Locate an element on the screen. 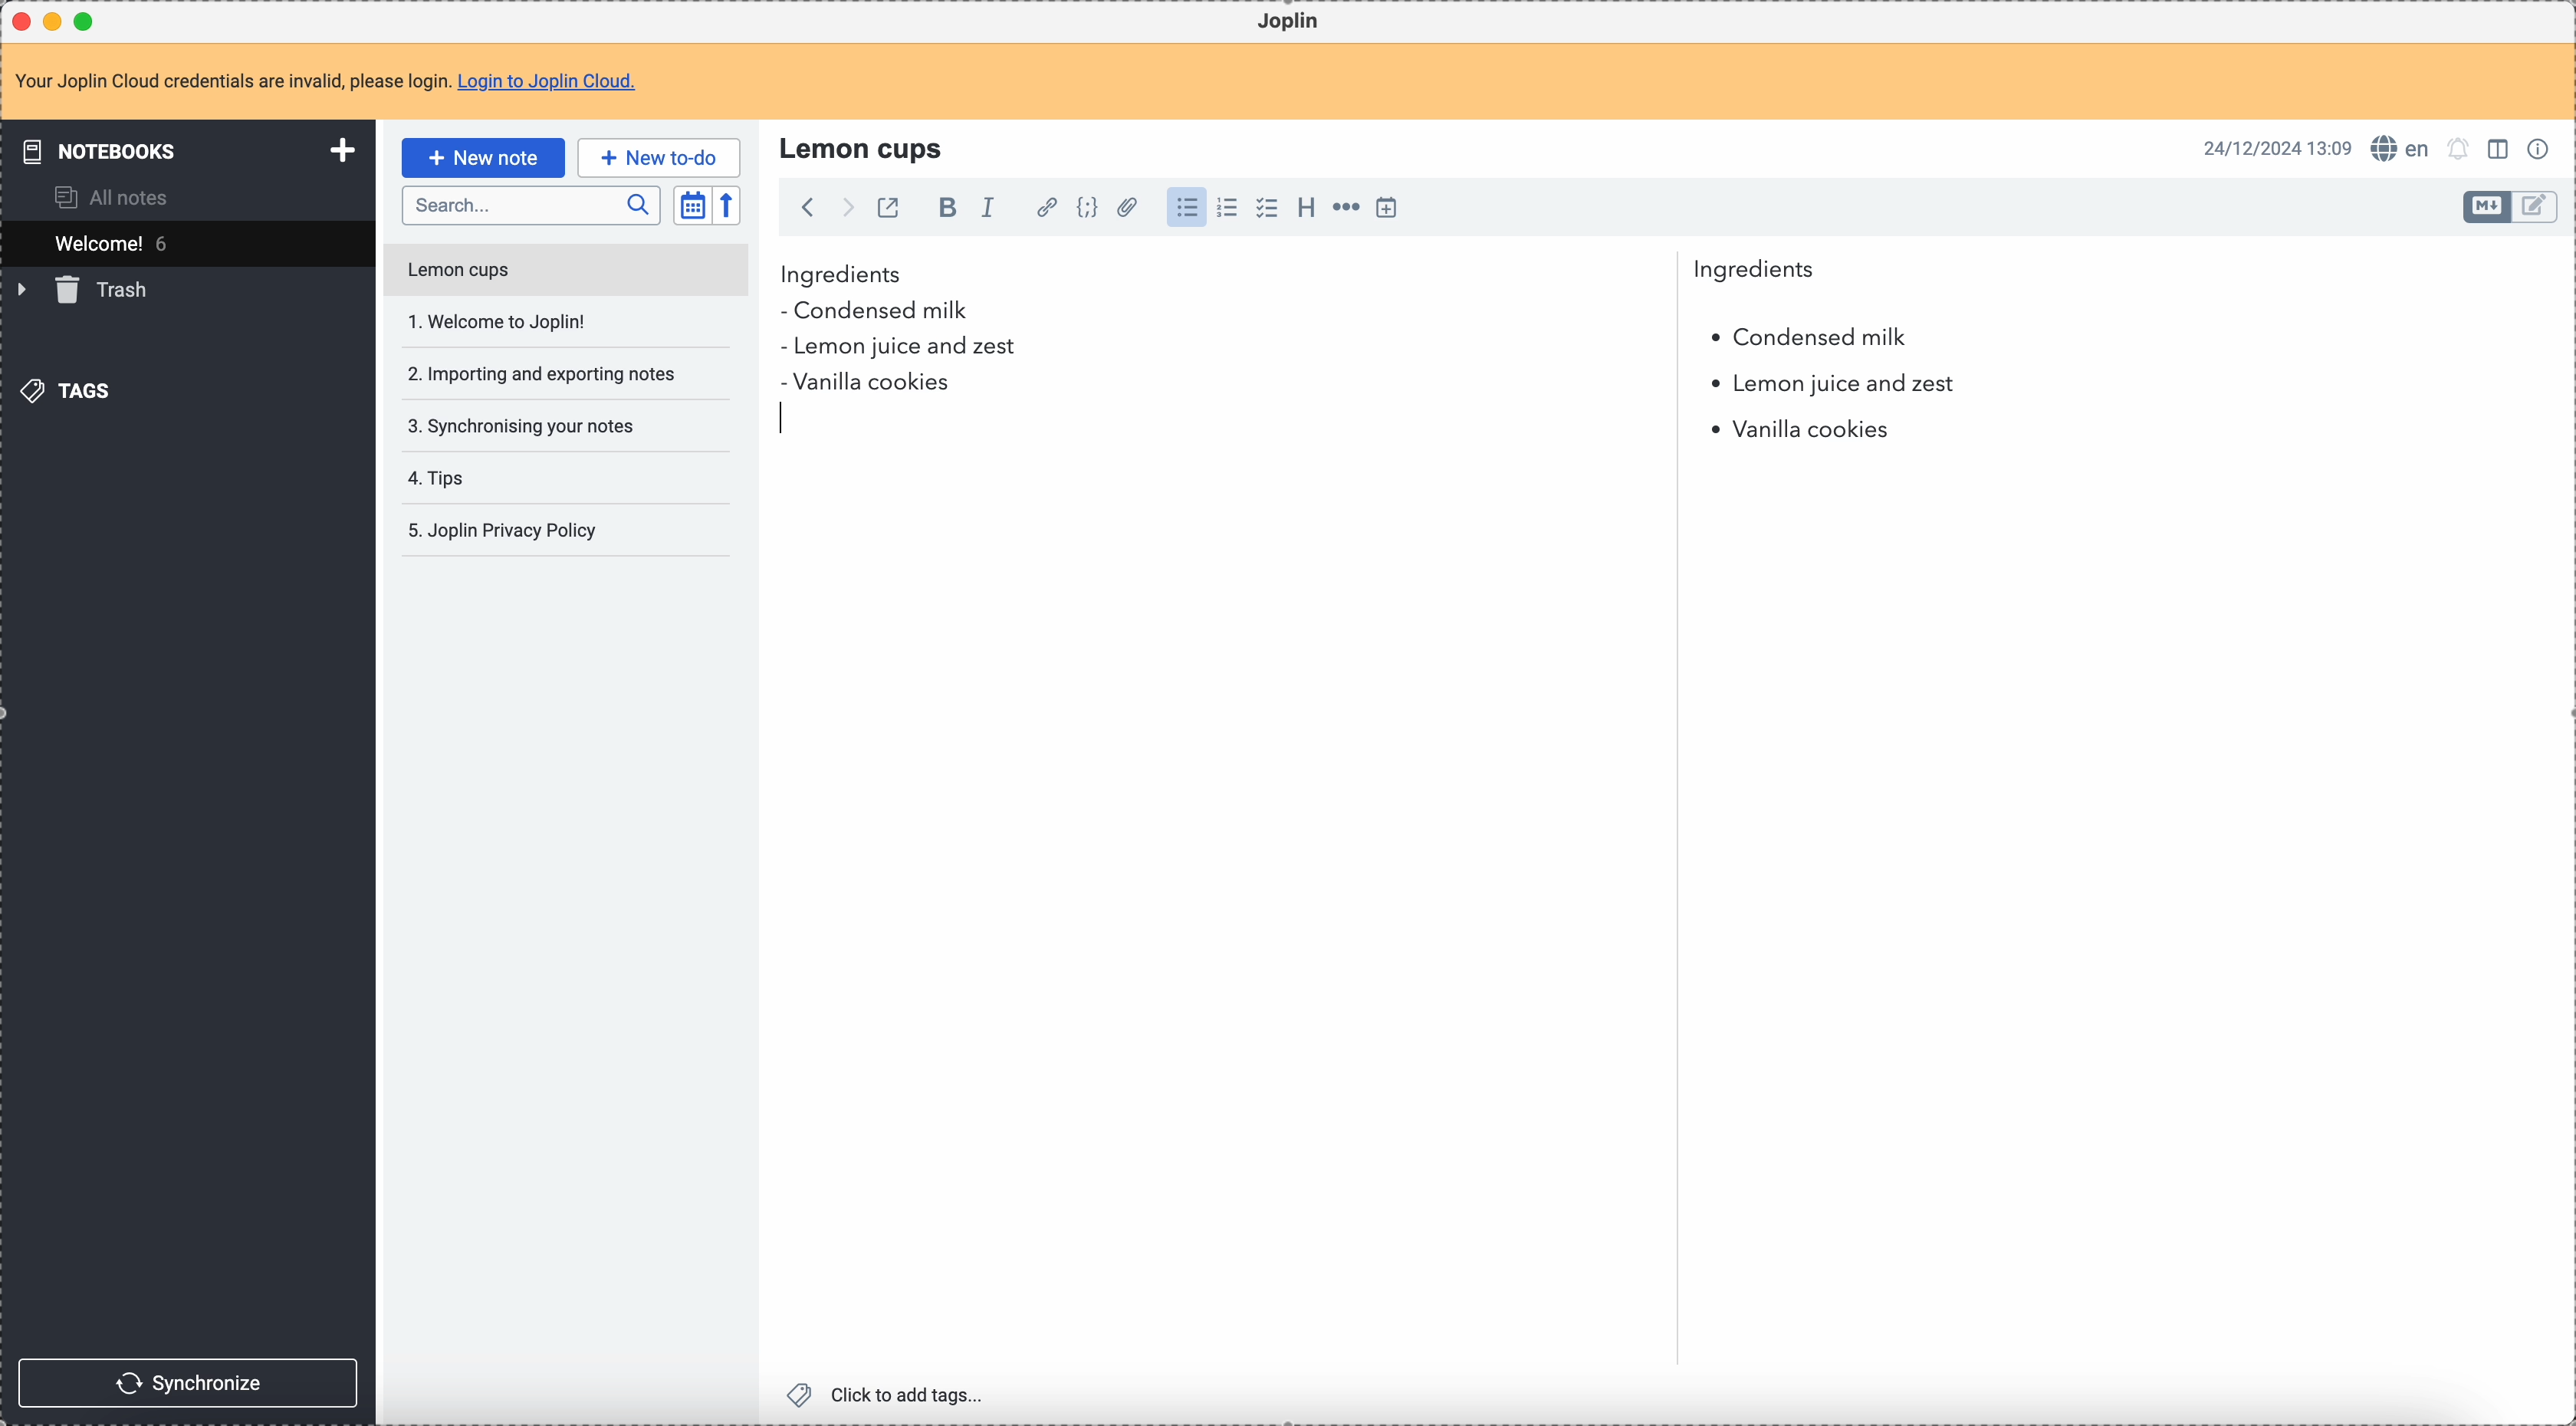  italic is located at coordinates (987, 206).